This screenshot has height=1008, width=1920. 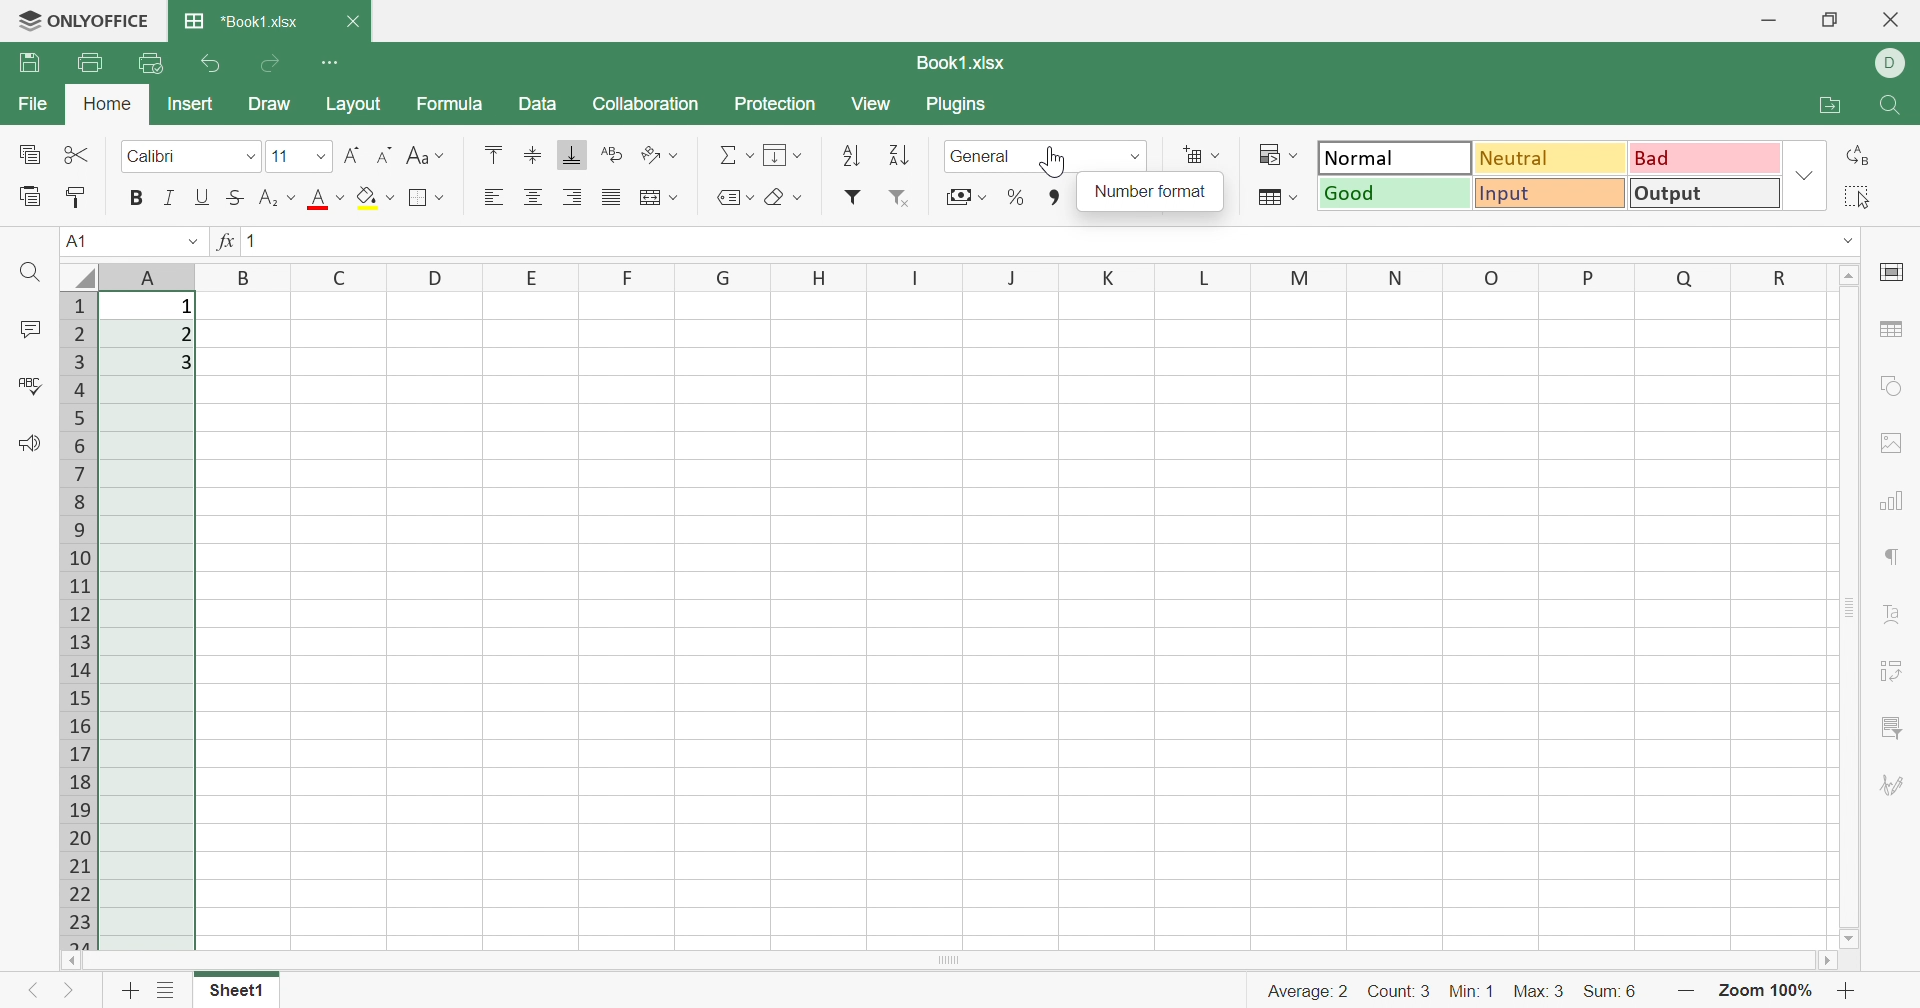 What do you see at coordinates (29, 61) in the screenshot?
I see `Save` at bounding box center [29, 61].